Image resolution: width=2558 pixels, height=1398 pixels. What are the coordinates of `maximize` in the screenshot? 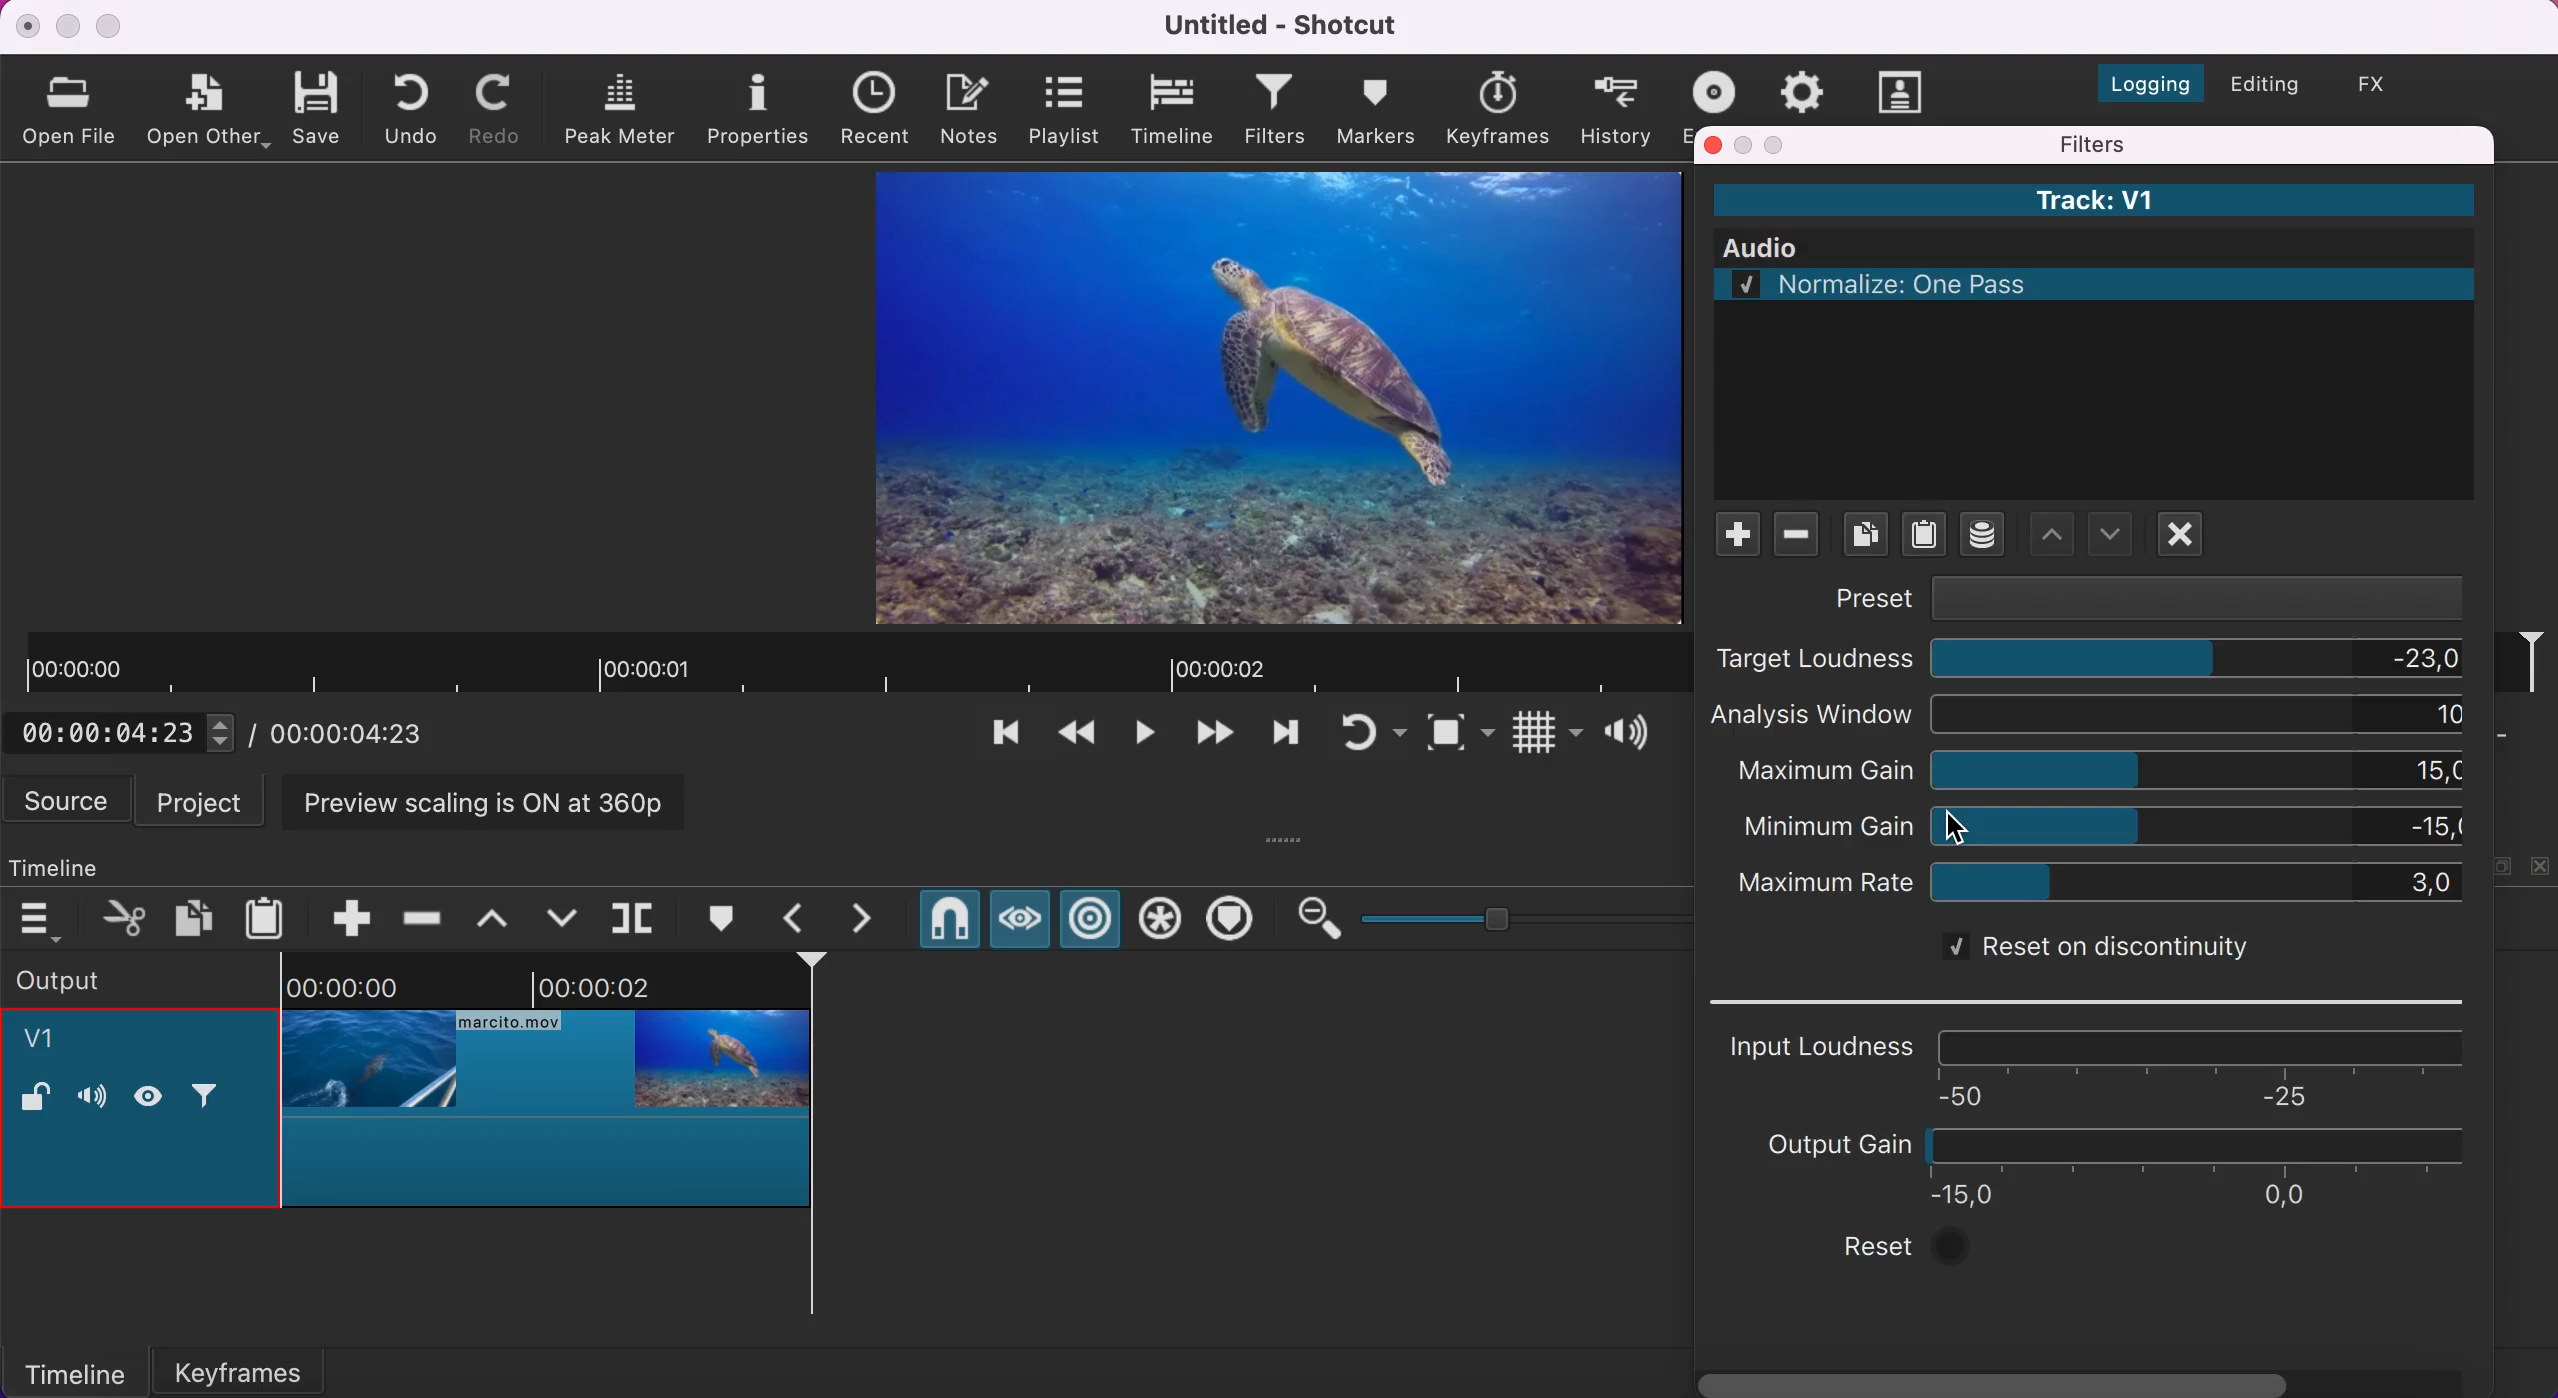 It's located at (112, 25).